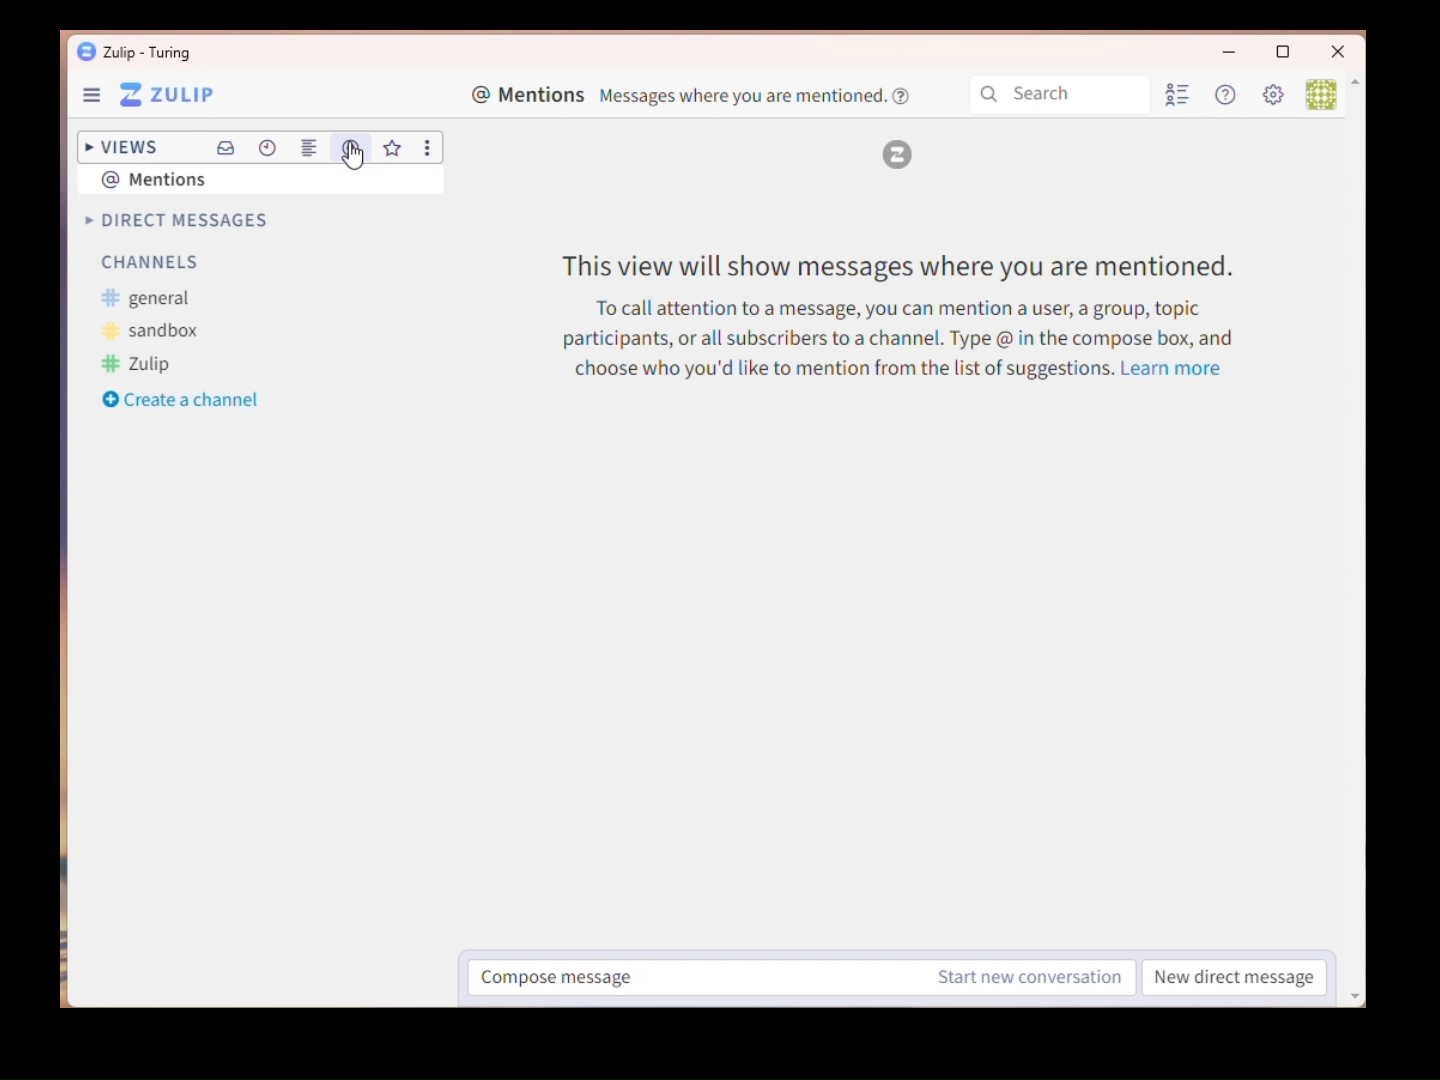 The height and width of the screenshot is (1080, 1440). I want to click on Direct Messages, so click(173, 221).